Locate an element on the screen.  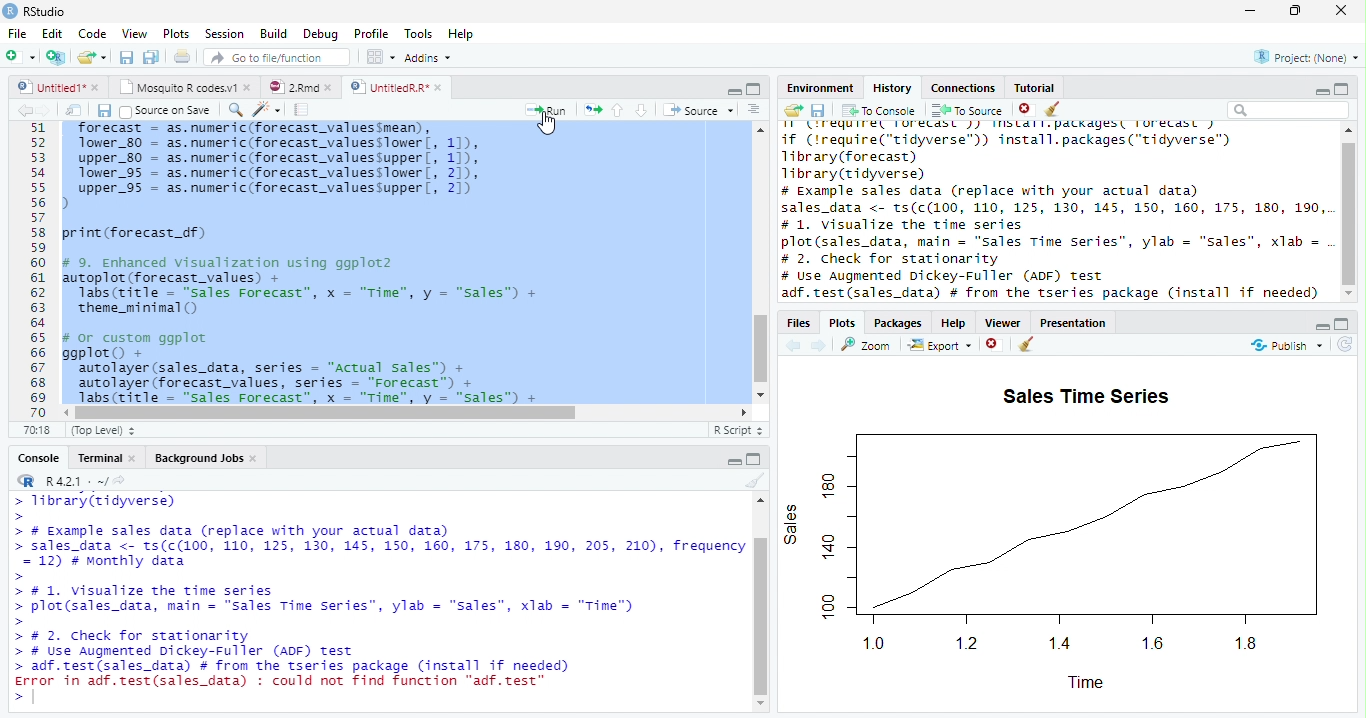
Plots is located at coordinates (843, 323).